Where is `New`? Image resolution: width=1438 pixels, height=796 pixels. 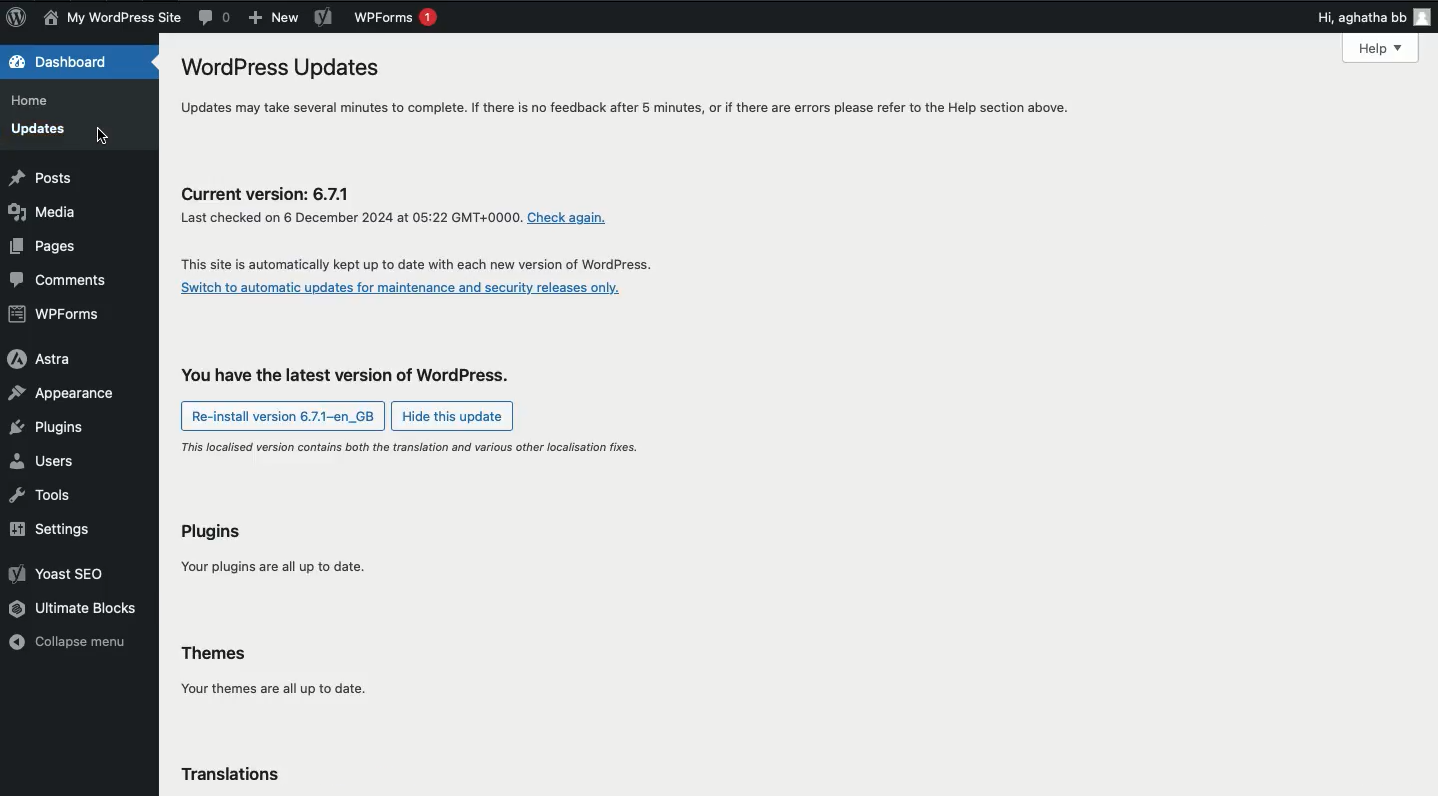
New is located at coordinates (270, 19).